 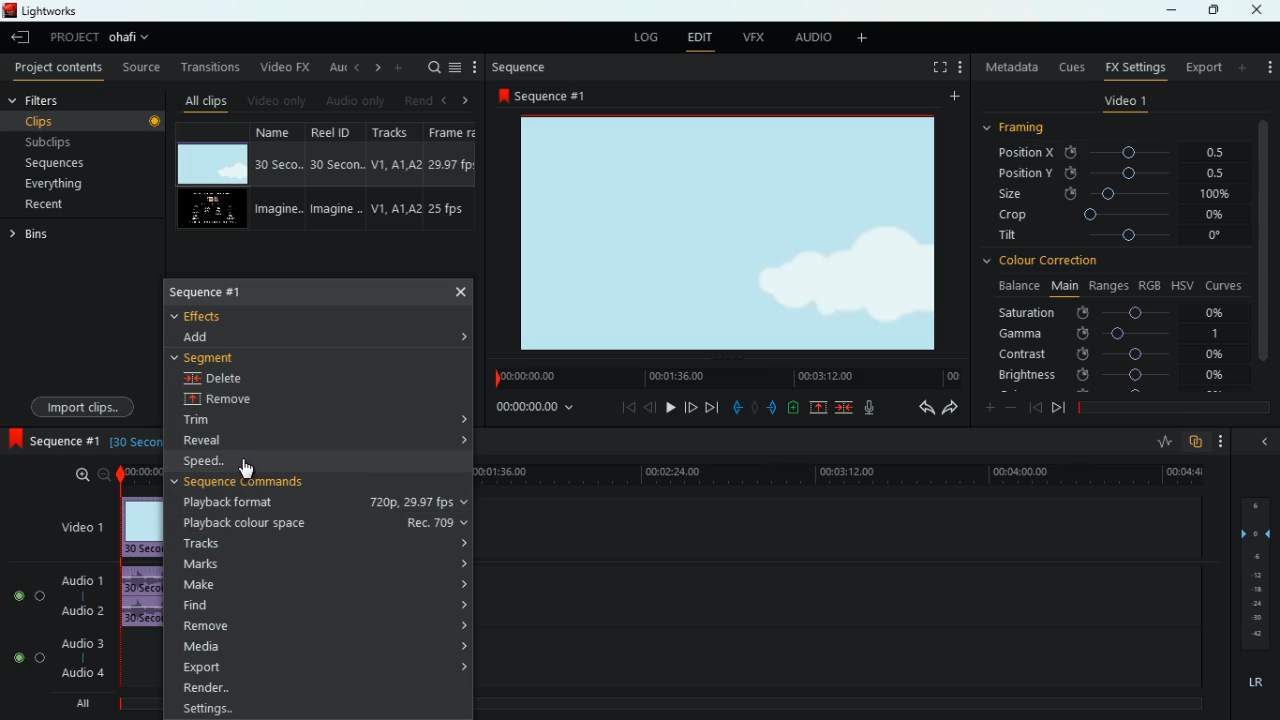 What do you see at coordinates (30, 595) in the screenshot?
I see `Audio` at bounding box center [30, 595].